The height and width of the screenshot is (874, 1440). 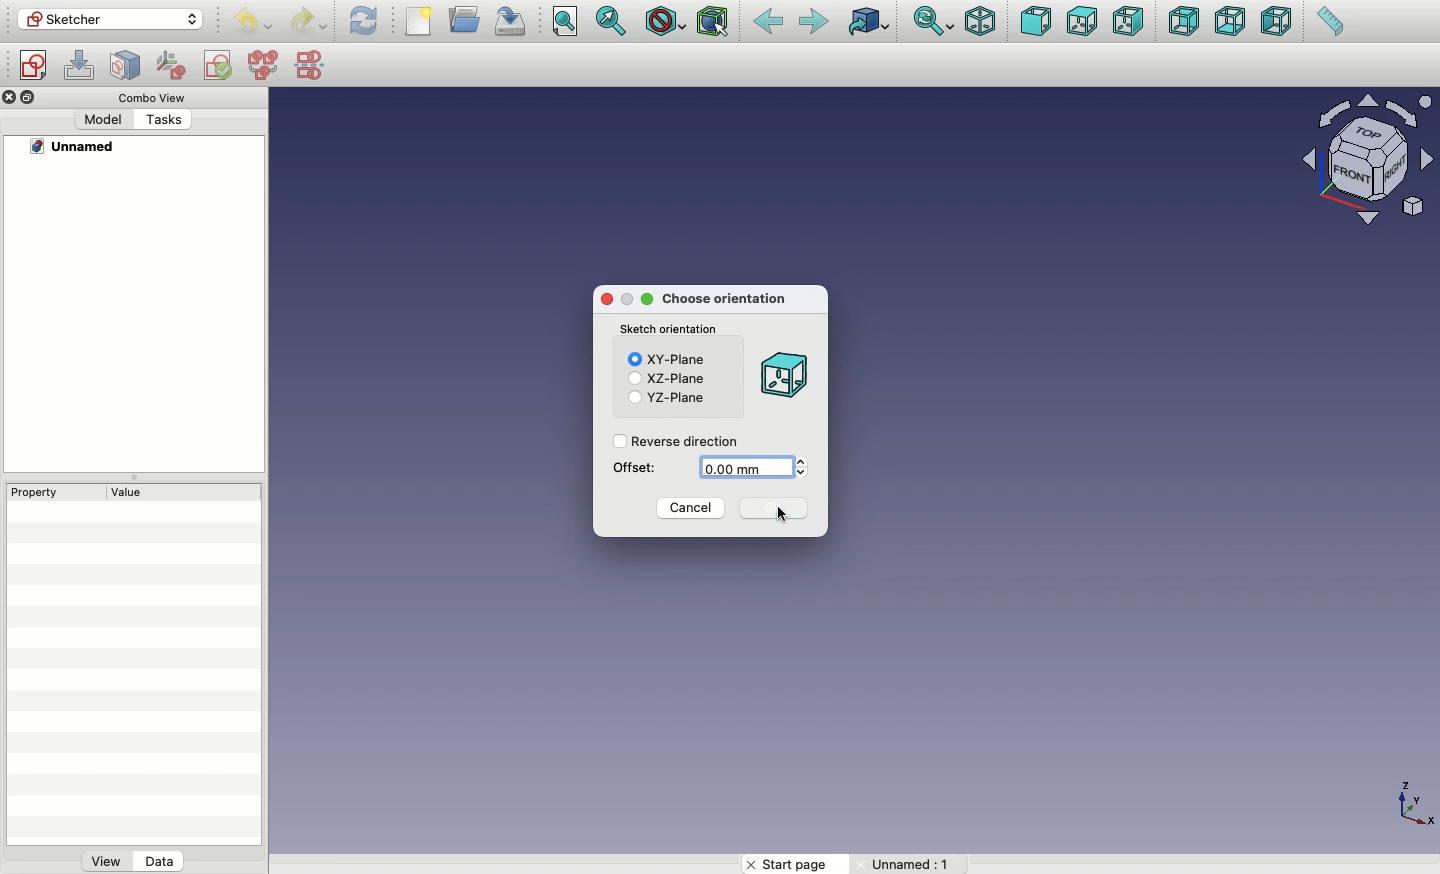 I want to click on Undo, so click(x=251, y=22).